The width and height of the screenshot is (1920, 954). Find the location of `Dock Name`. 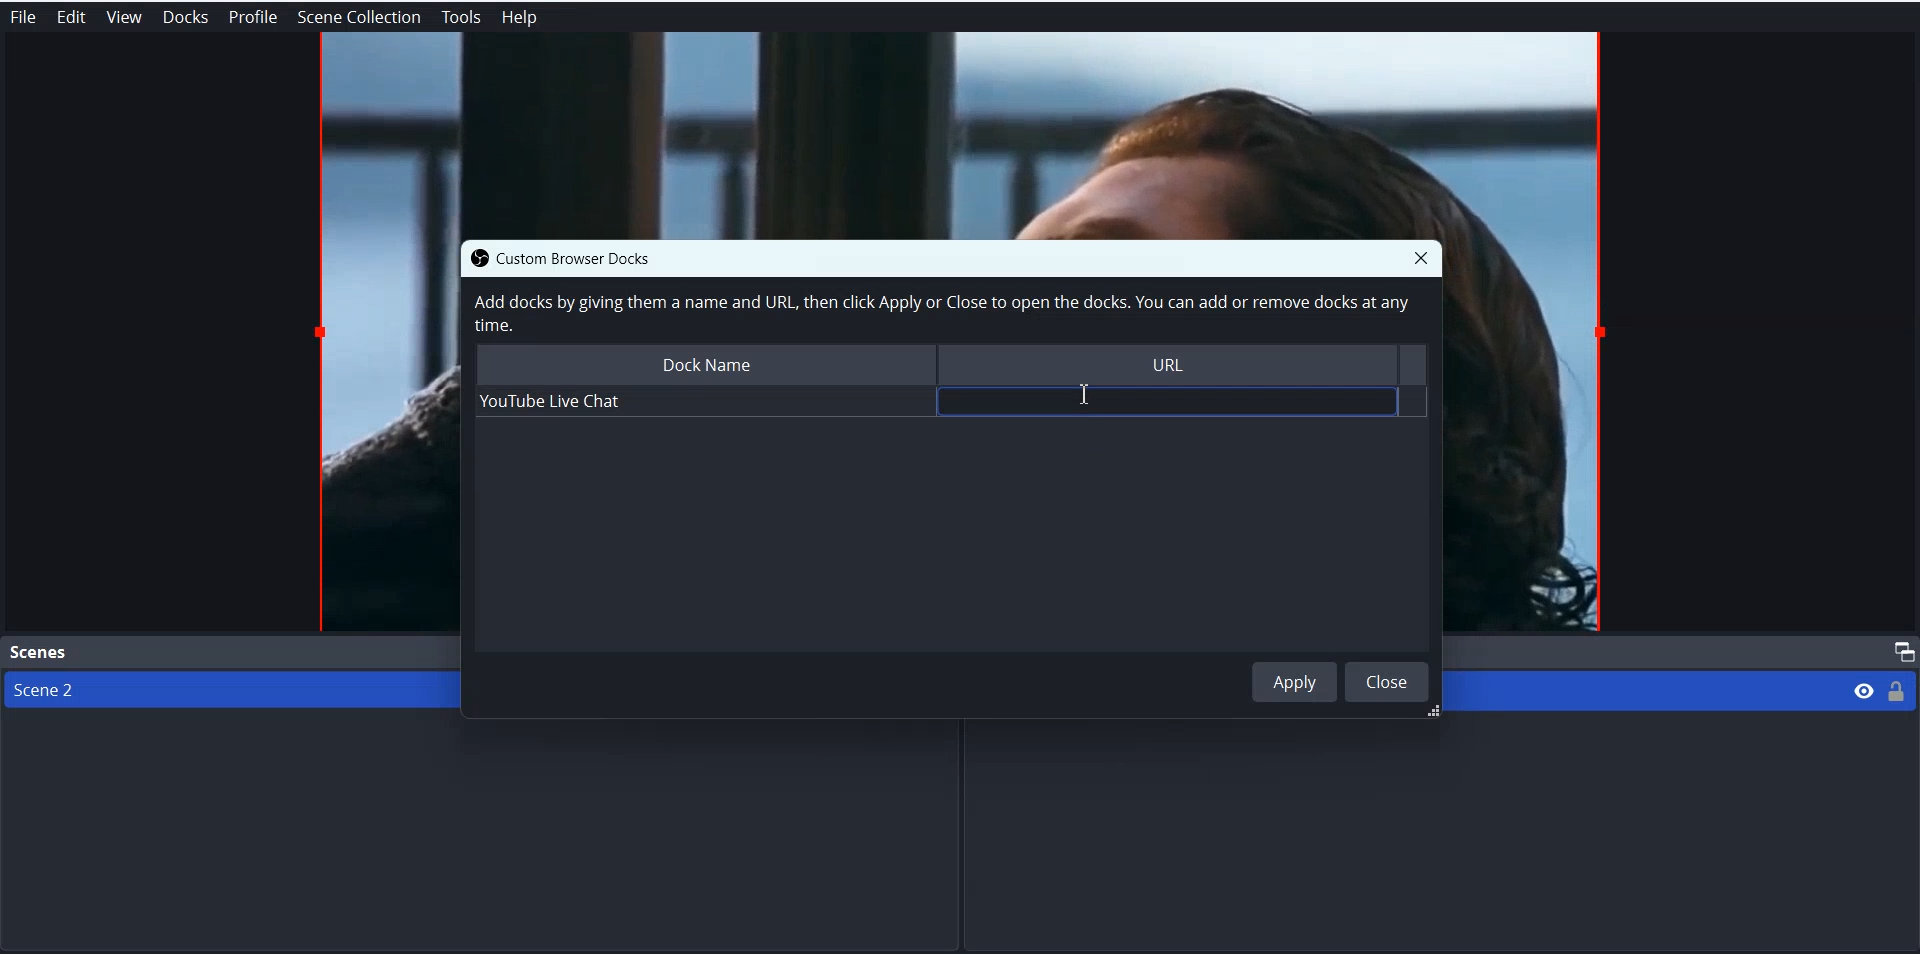

Dock Name is located at coordinates (703, 363).